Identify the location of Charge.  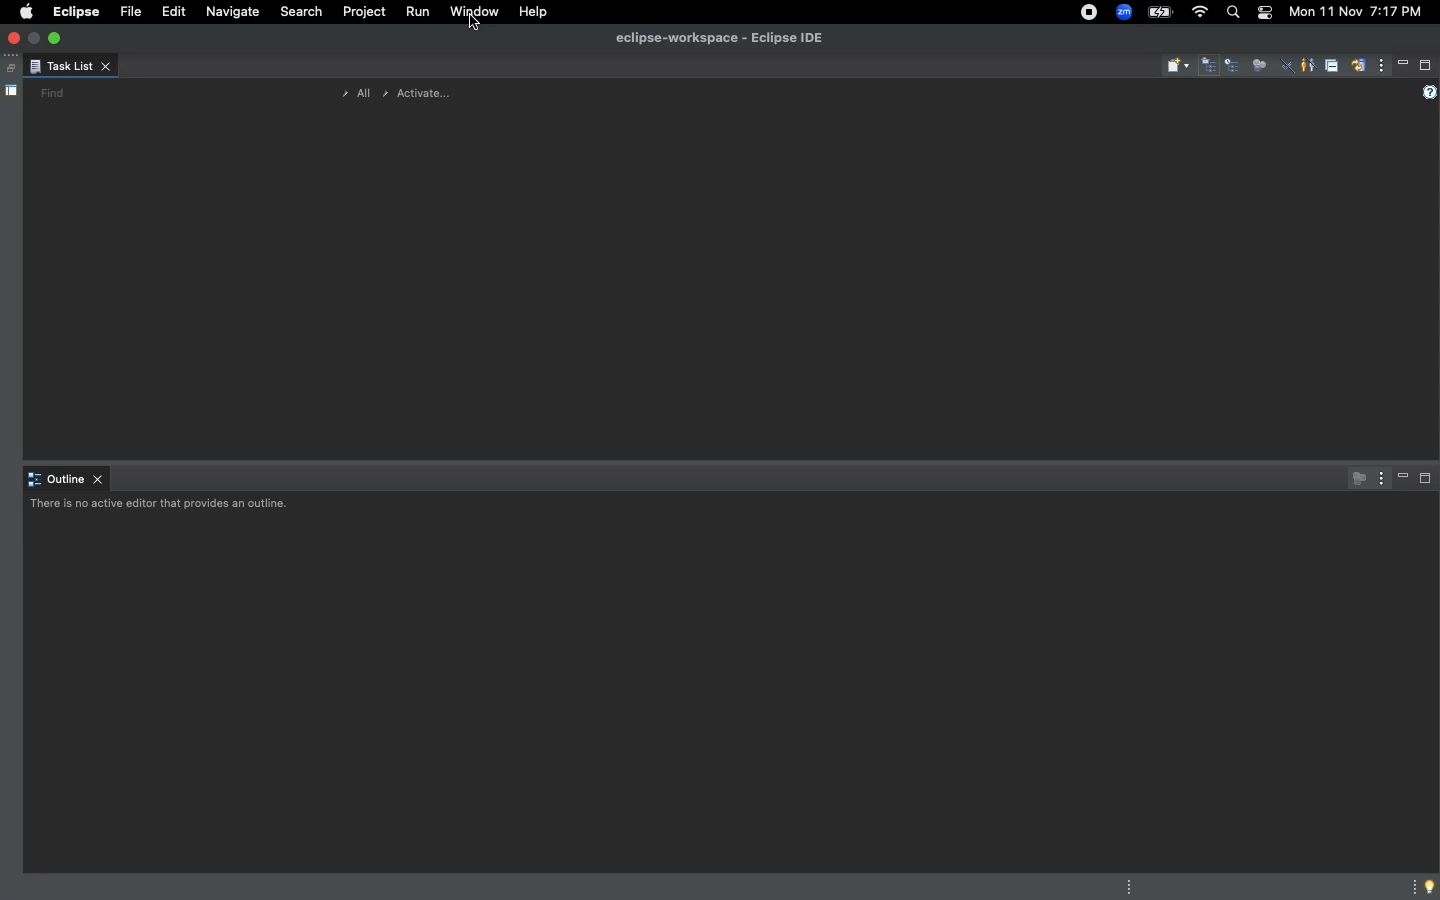
(1162, 12).